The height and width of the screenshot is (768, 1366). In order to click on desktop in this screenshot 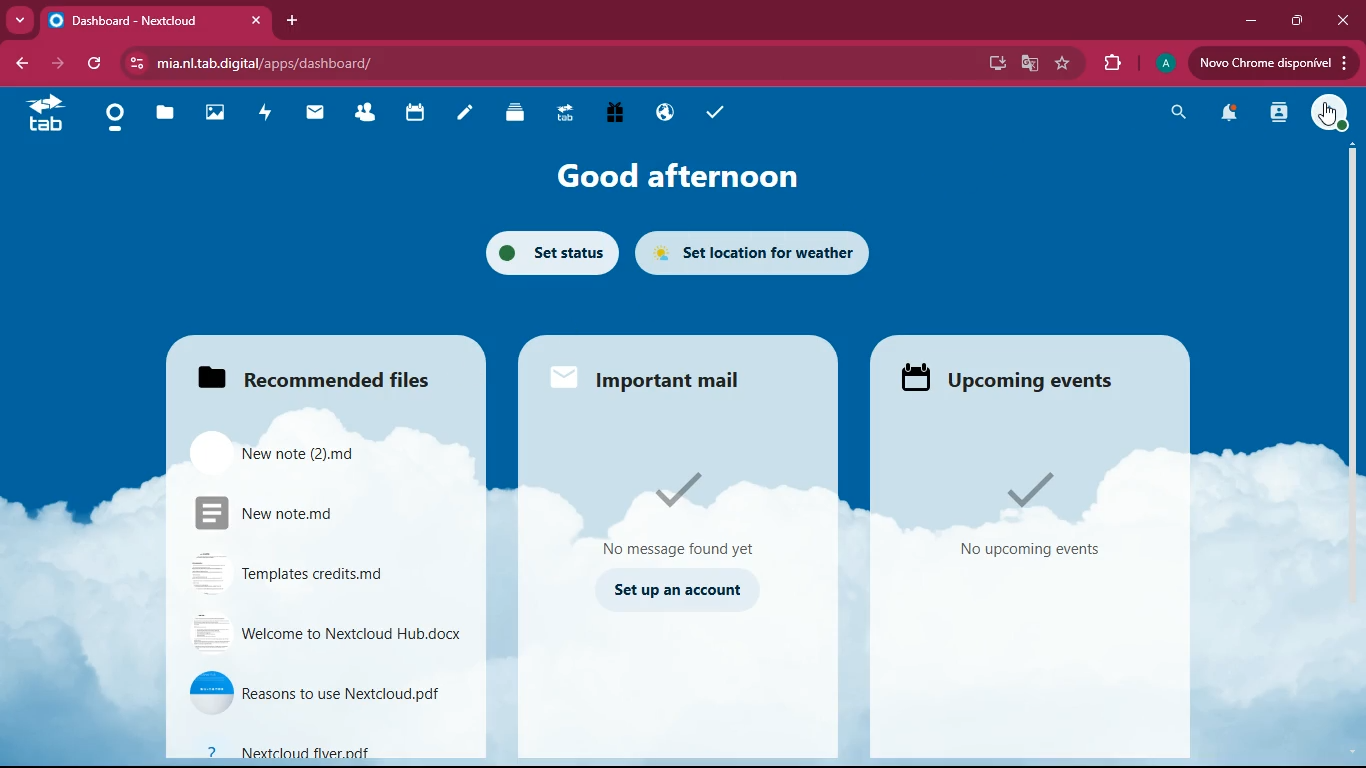, I will do `click(1001, 63)`.